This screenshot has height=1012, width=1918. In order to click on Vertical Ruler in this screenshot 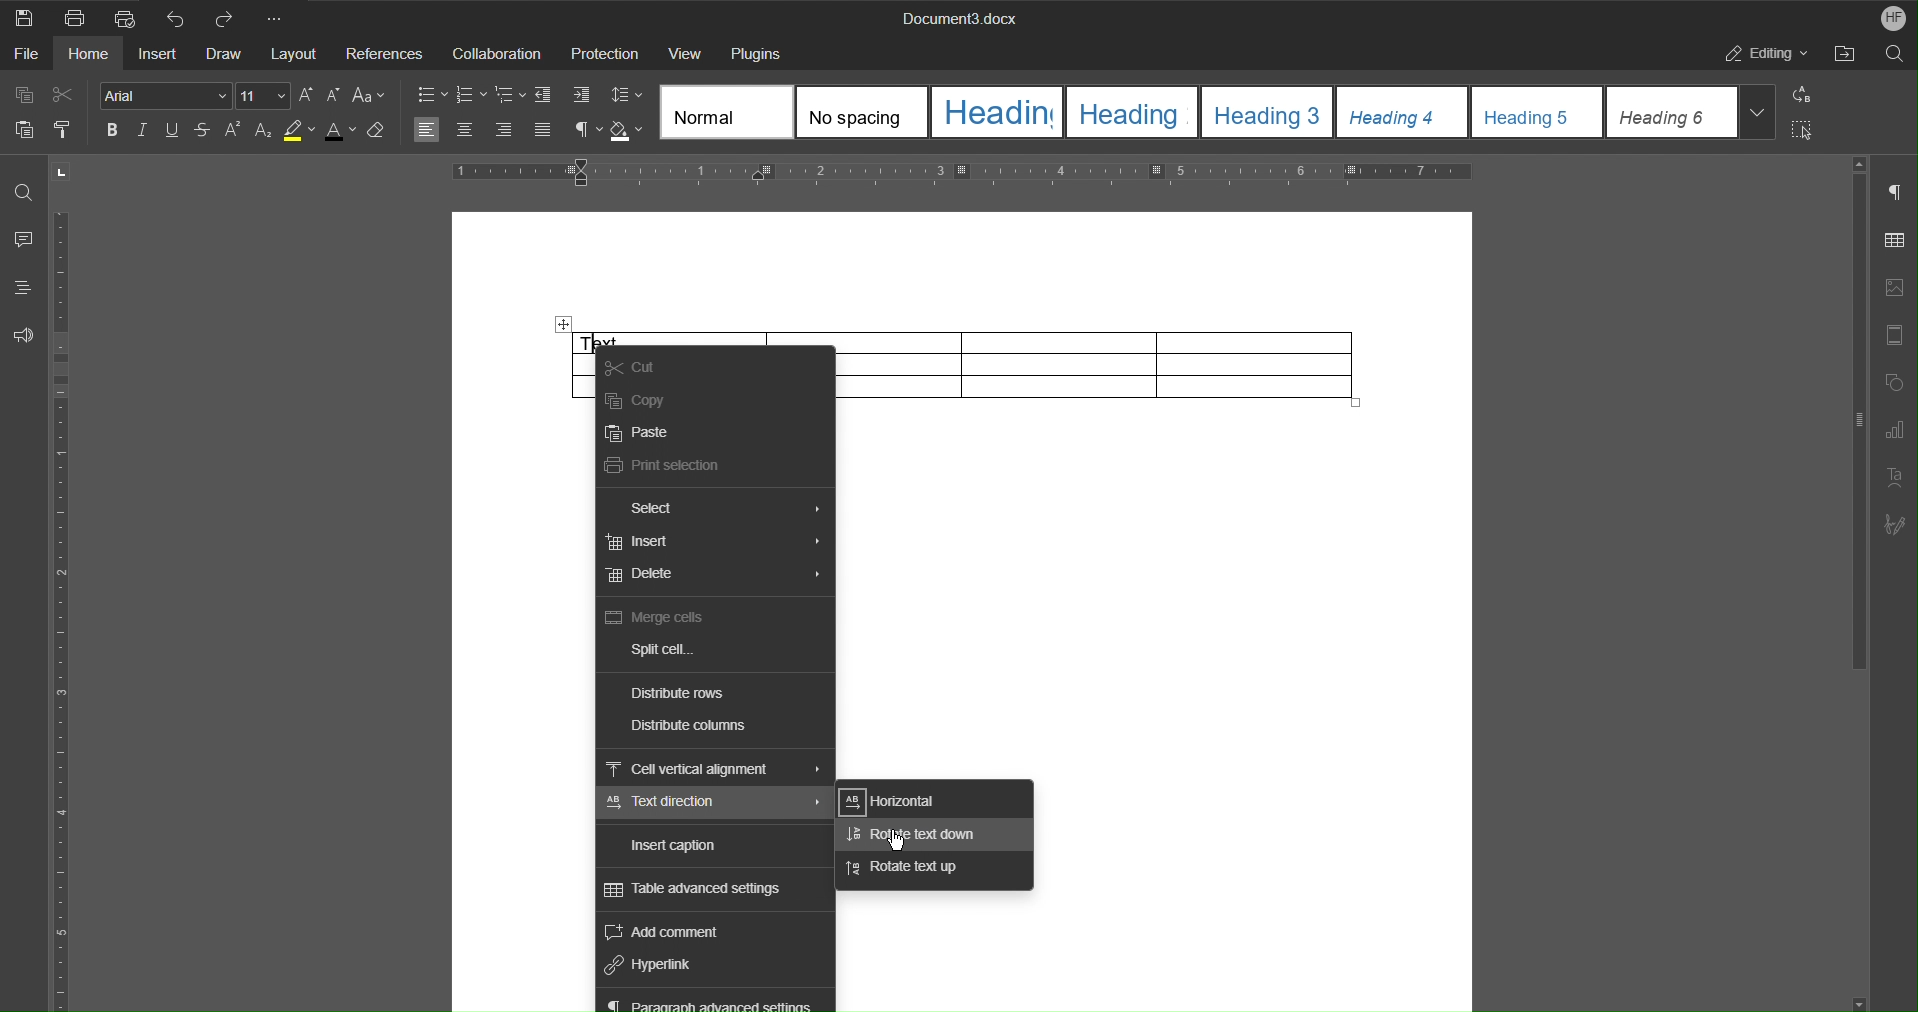, I will do `click(65, 611)`.